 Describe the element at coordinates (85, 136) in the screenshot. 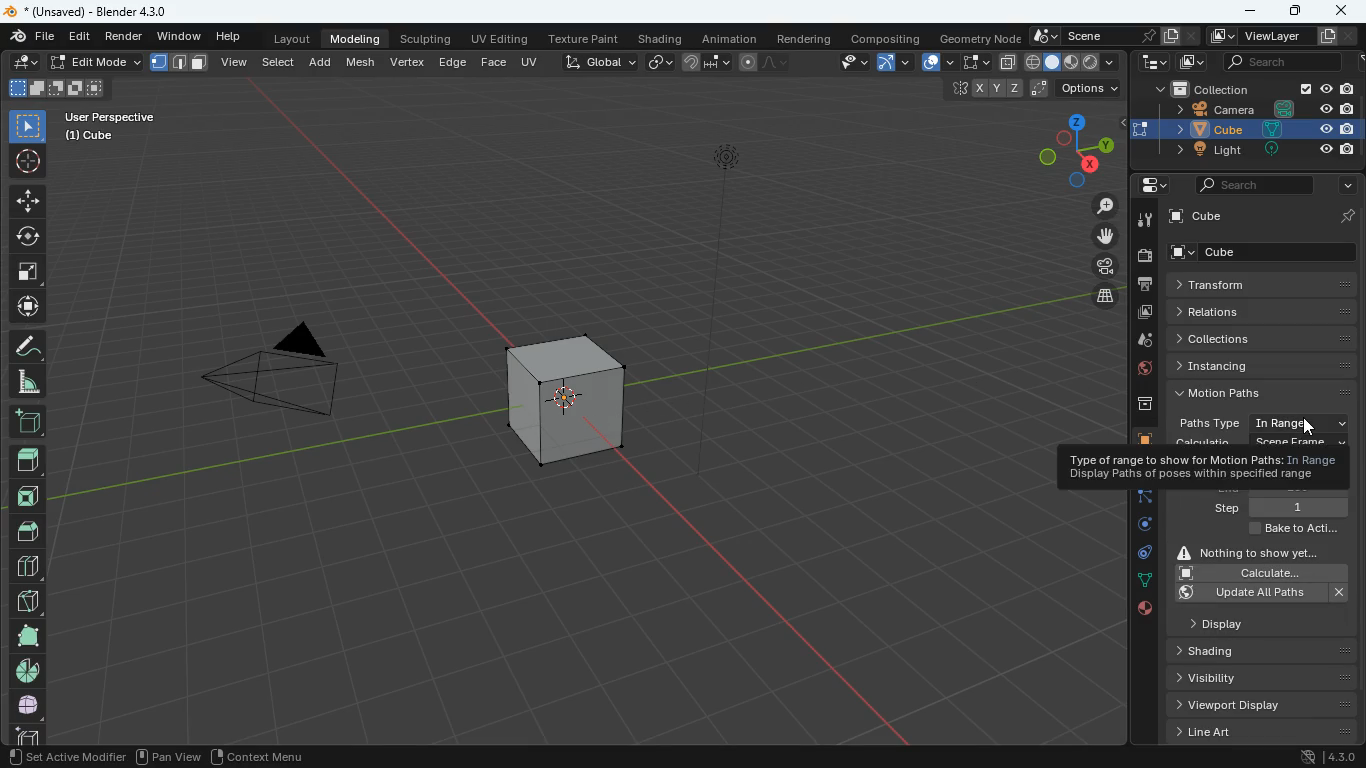

I see `(1) Cube` at that location.